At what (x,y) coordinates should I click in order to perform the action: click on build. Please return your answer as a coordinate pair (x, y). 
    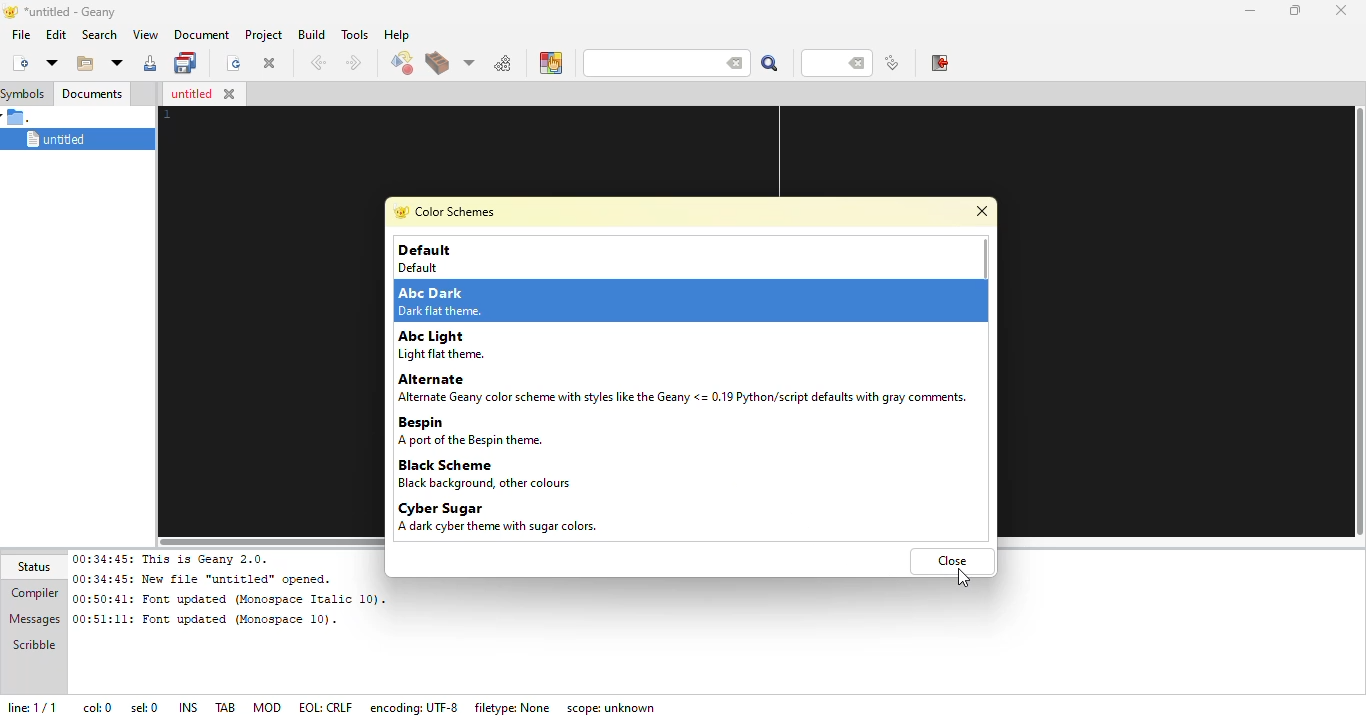
    Looking at the image, I should click on (311, 34).